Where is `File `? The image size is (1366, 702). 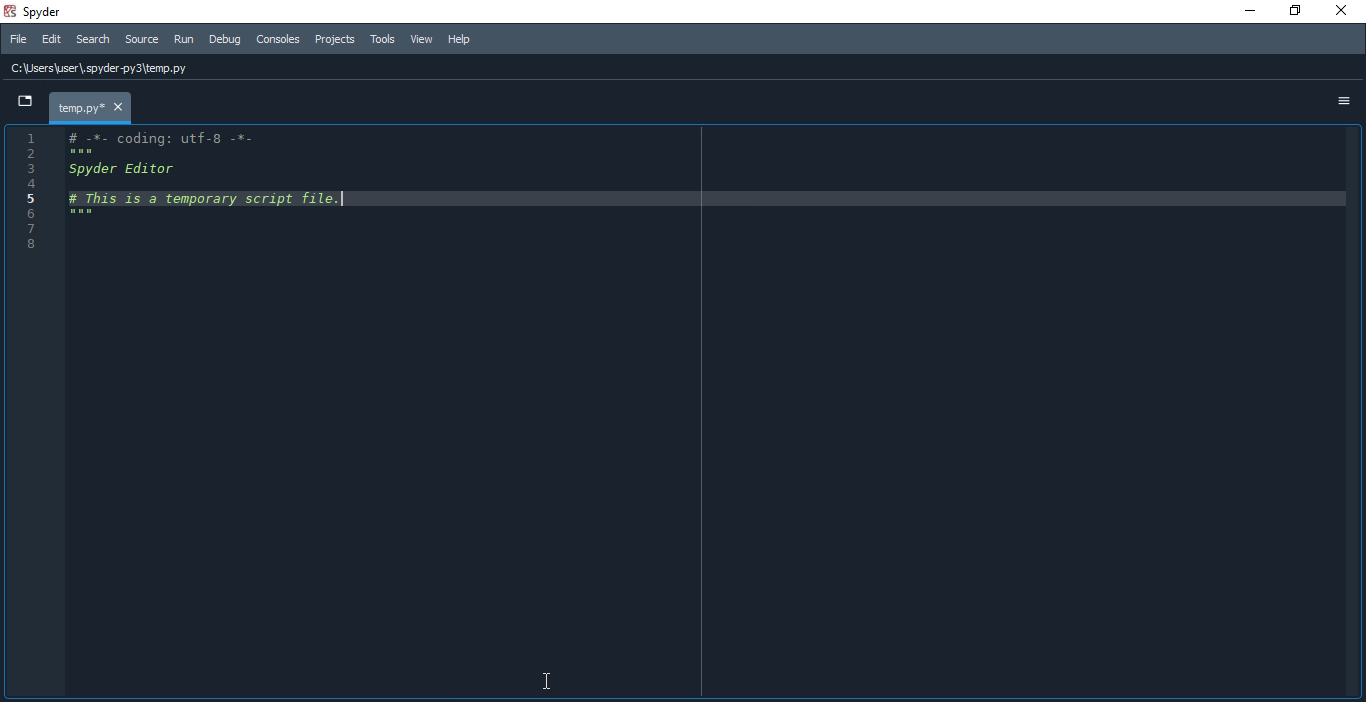
File  is located at coordinates (15, 40).